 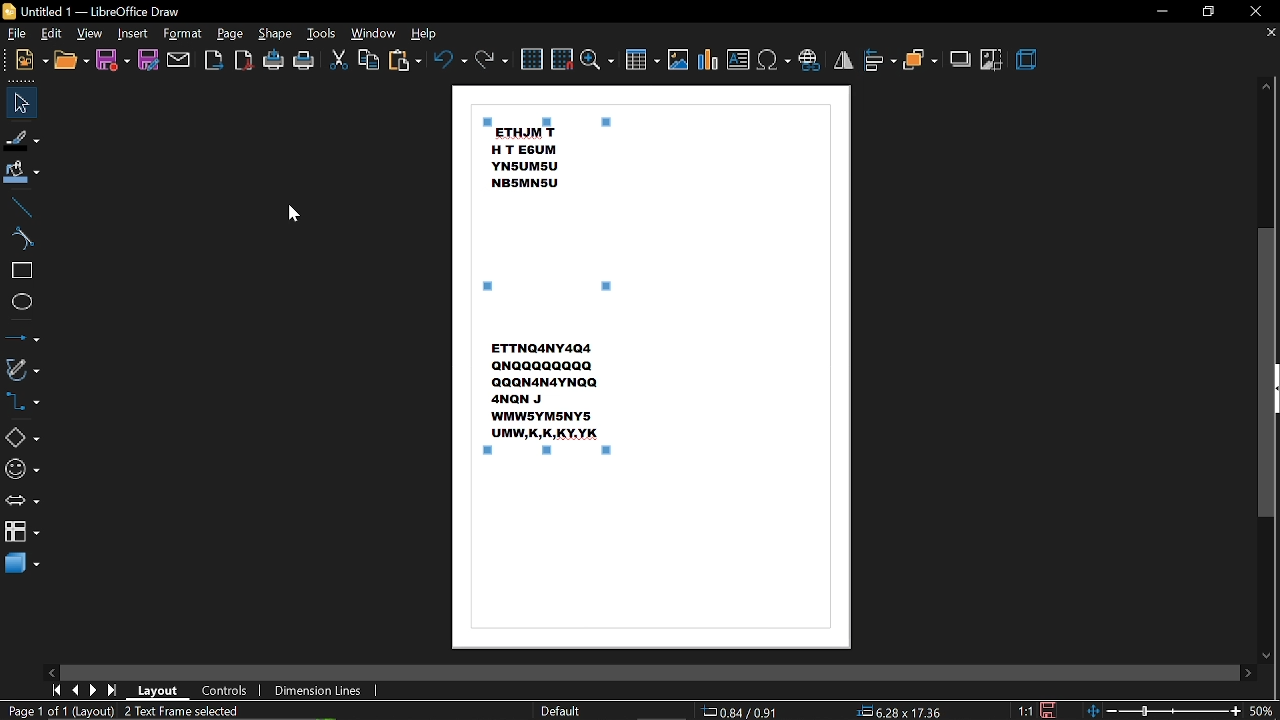 I want to click on restore down, so click(x=1209, y=13).